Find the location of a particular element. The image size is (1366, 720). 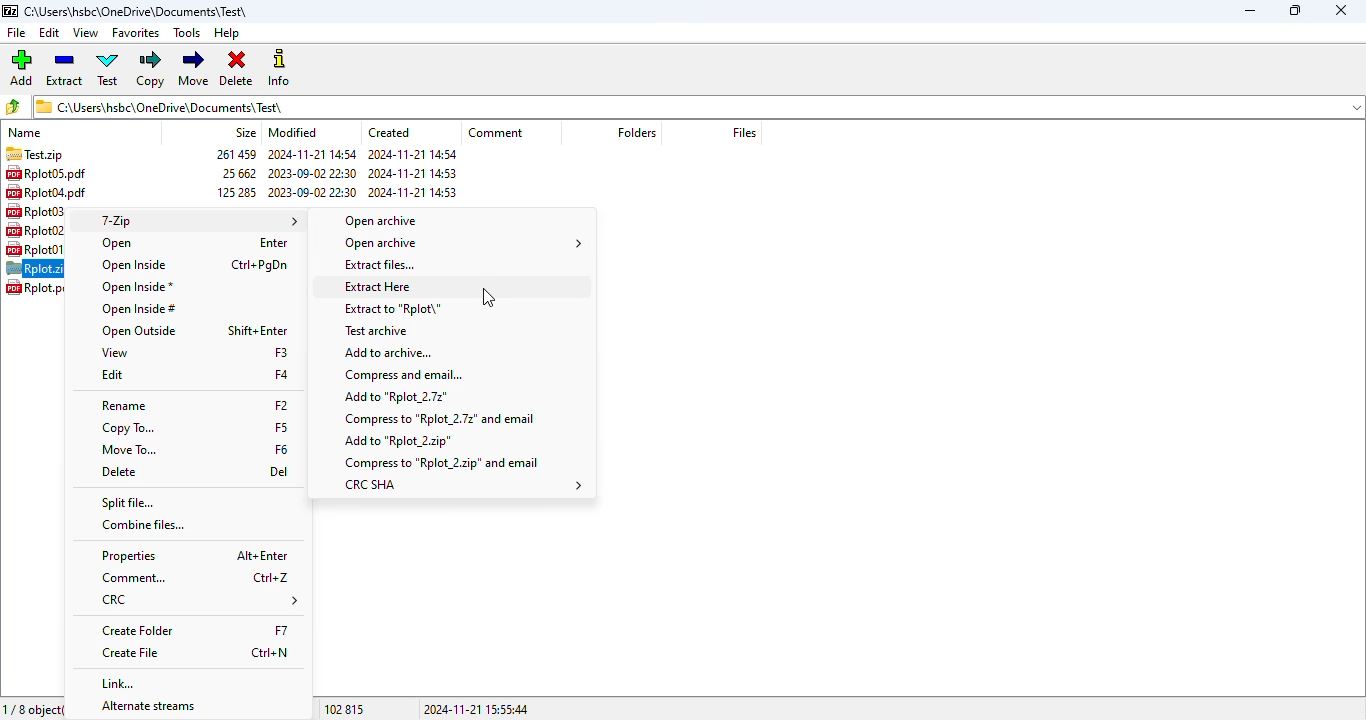

shortcut for open inside is located at coordinates (259, 265).